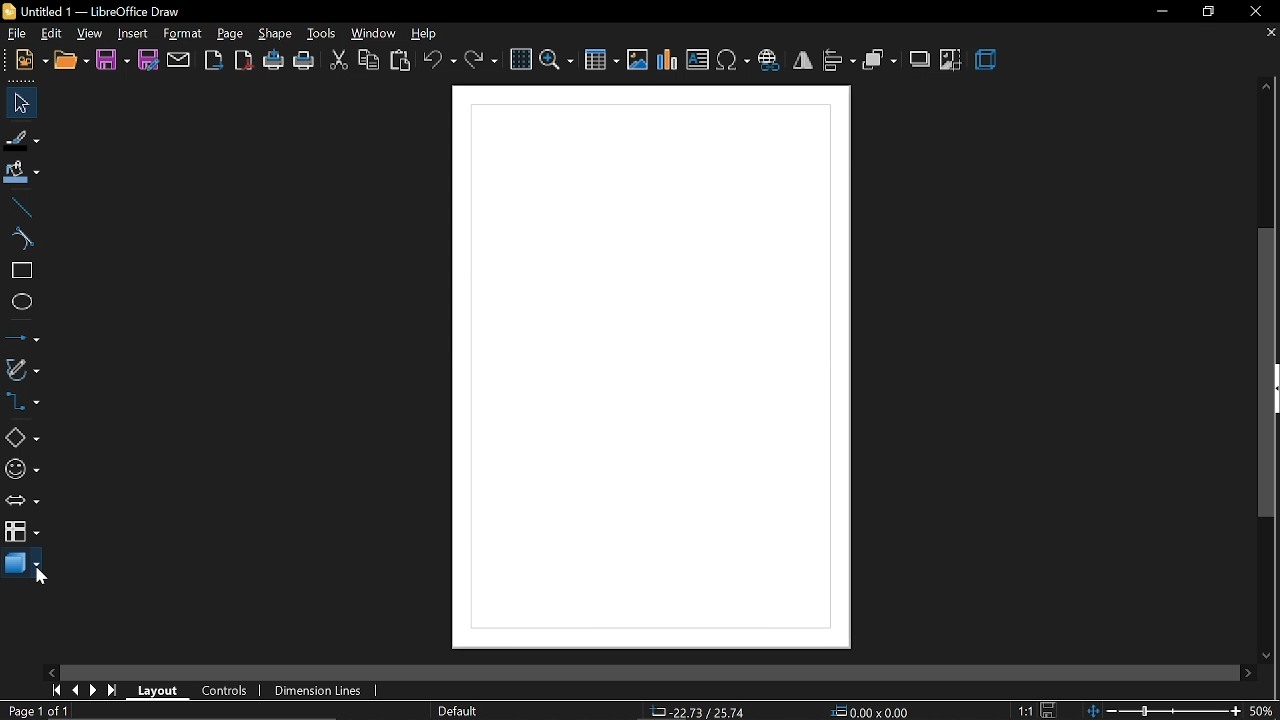 The image size is (1280, 720). I want to click on cut, so click(339, 63).